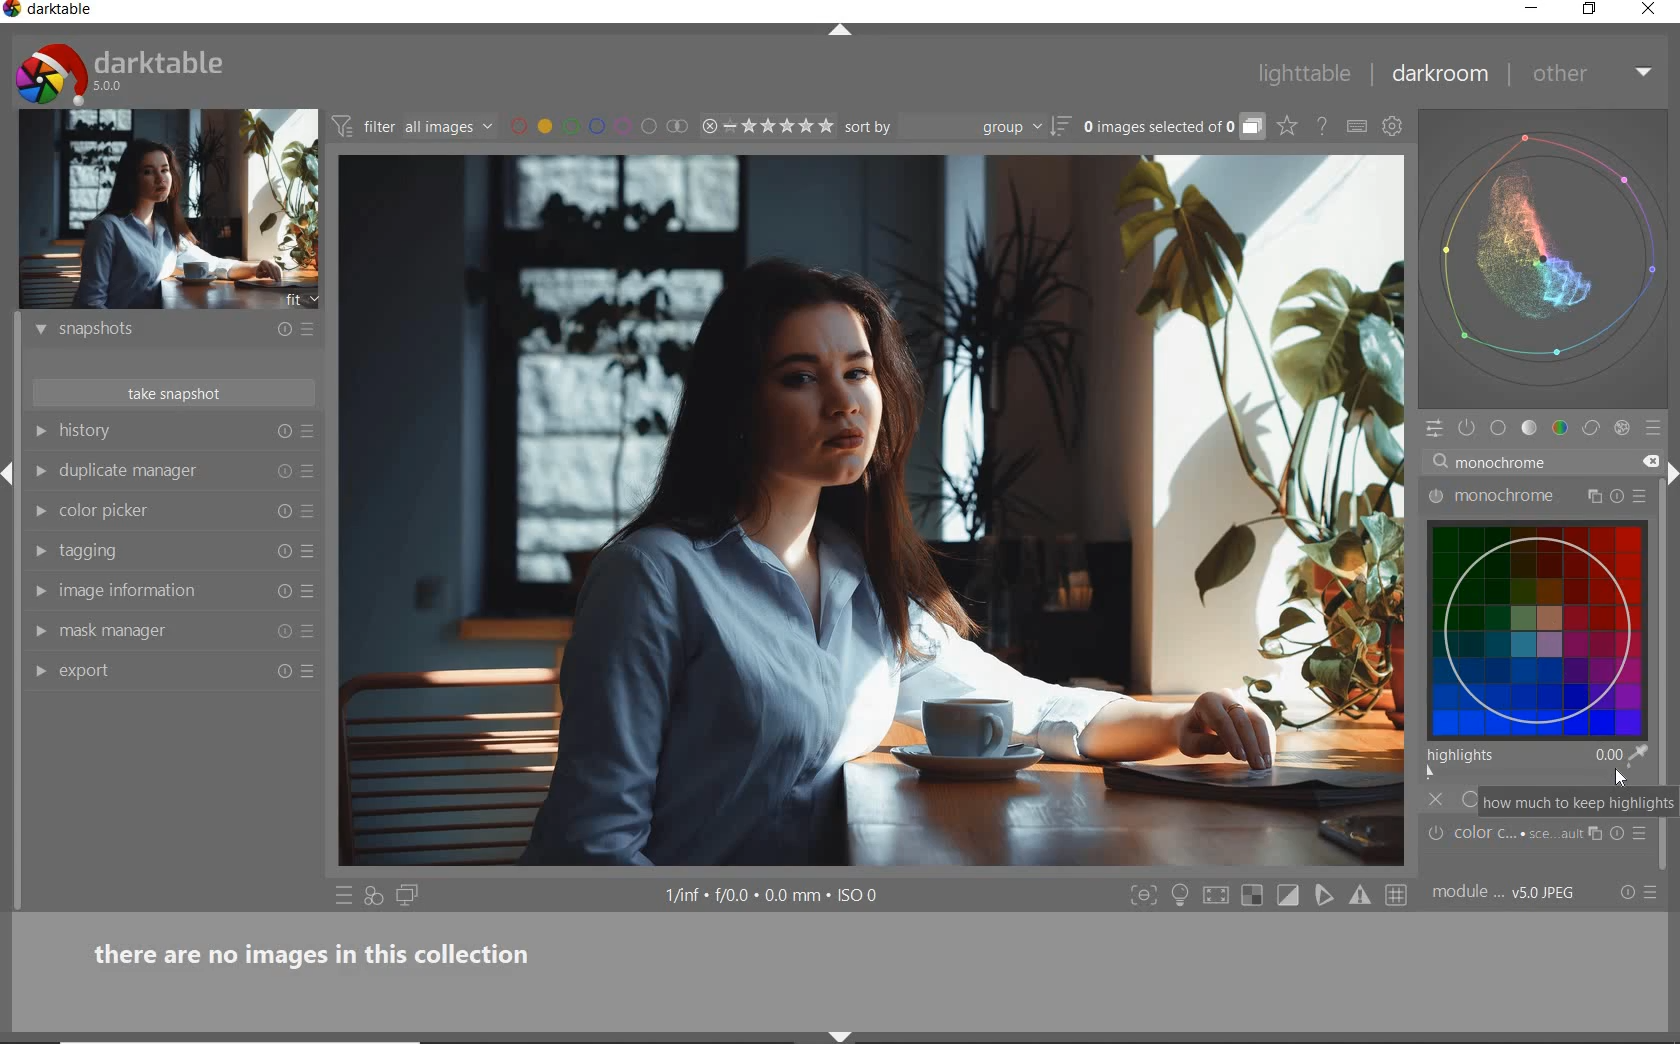 Image resolution: width=1680 pixels, height=1044 pixels. What do you see at coordinates (1436, 833) in the screenshot?
I see `'color c' is switched off` at bounding box center [1436, 833].